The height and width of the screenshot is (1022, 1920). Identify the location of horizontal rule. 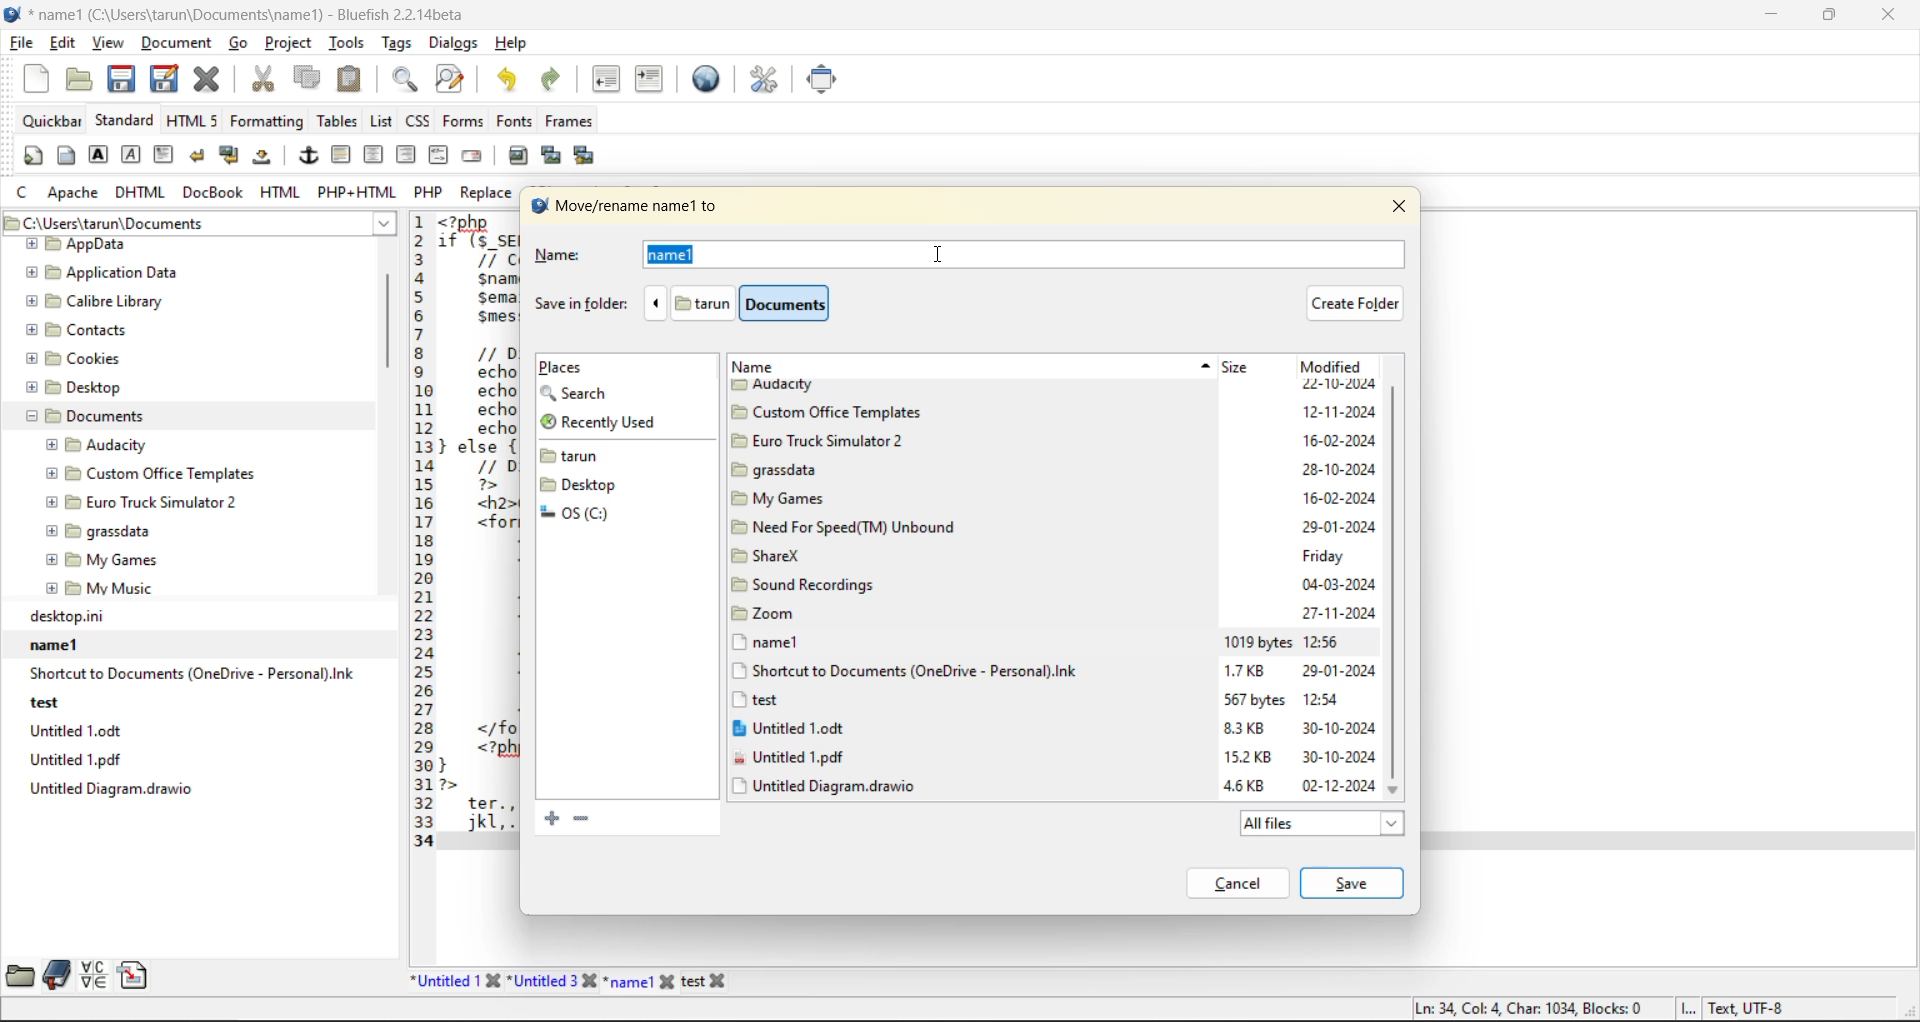
(339, 156).